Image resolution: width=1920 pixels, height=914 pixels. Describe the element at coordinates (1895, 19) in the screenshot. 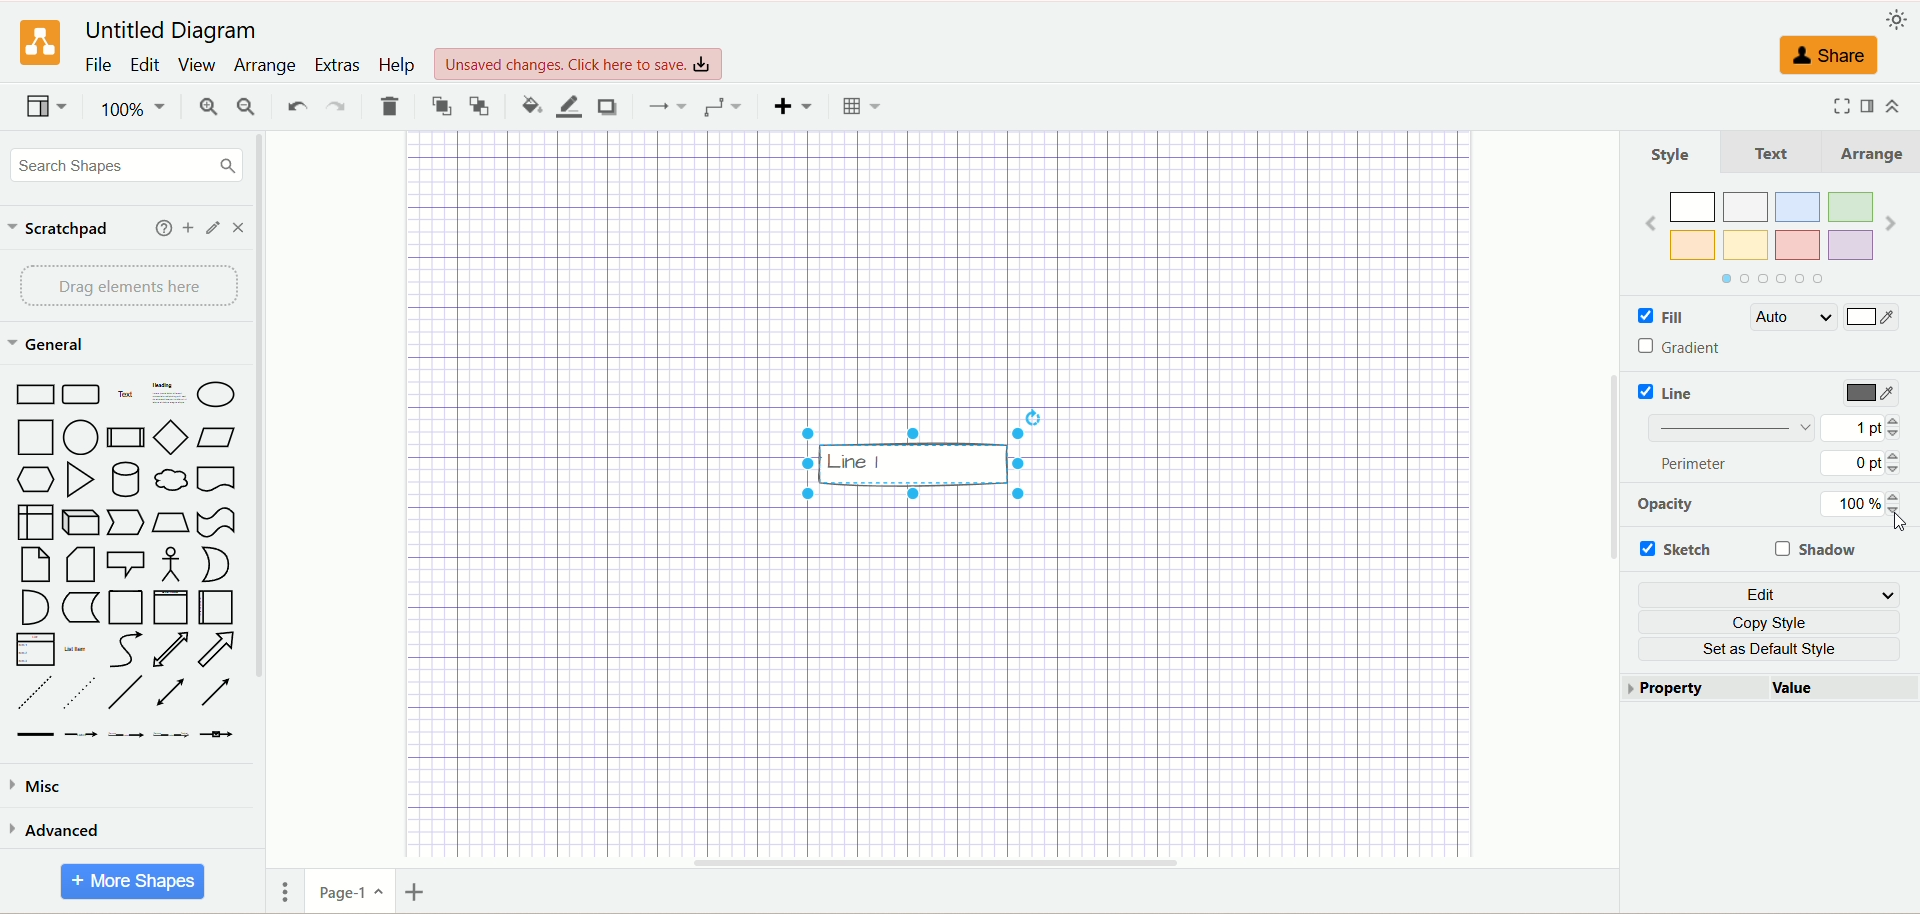

I see `appearance` at that location.